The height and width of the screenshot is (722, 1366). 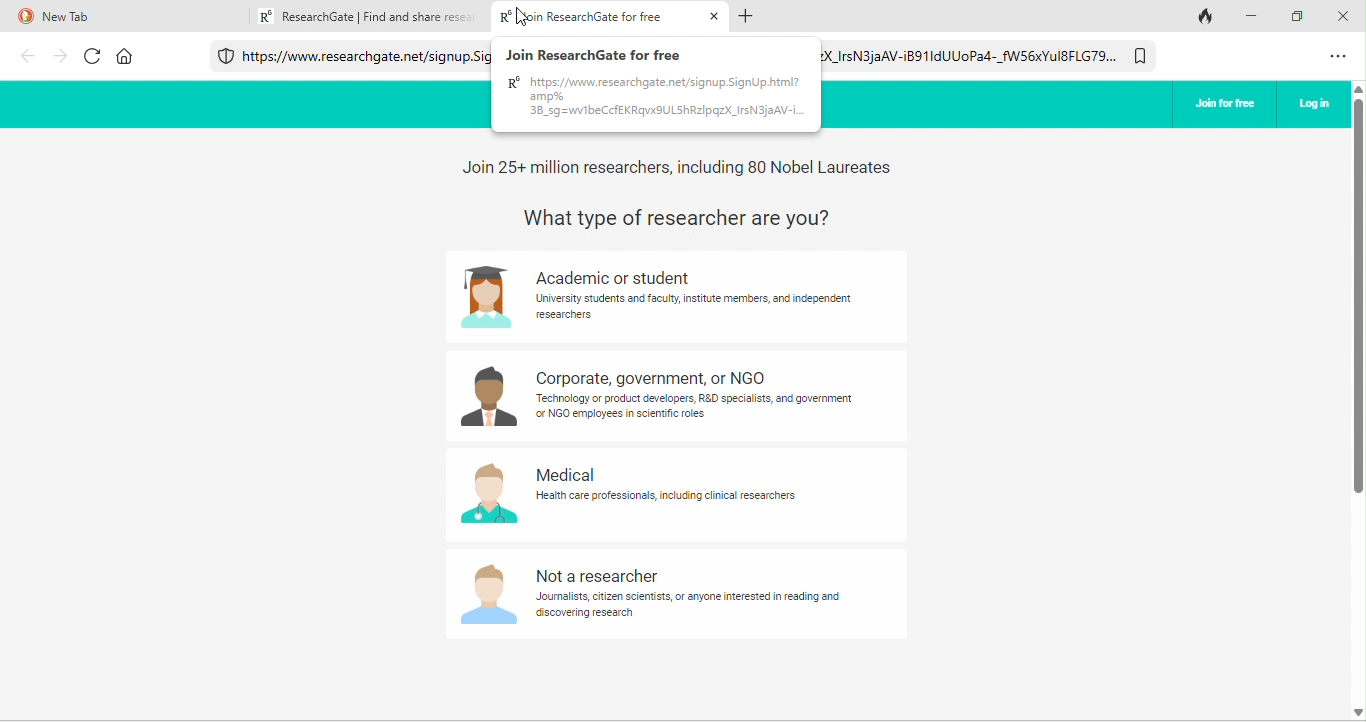 What do you see at coordinates (486, 298) in the screenshot?
I see `Profile pic` at bounding box center [486, 298].